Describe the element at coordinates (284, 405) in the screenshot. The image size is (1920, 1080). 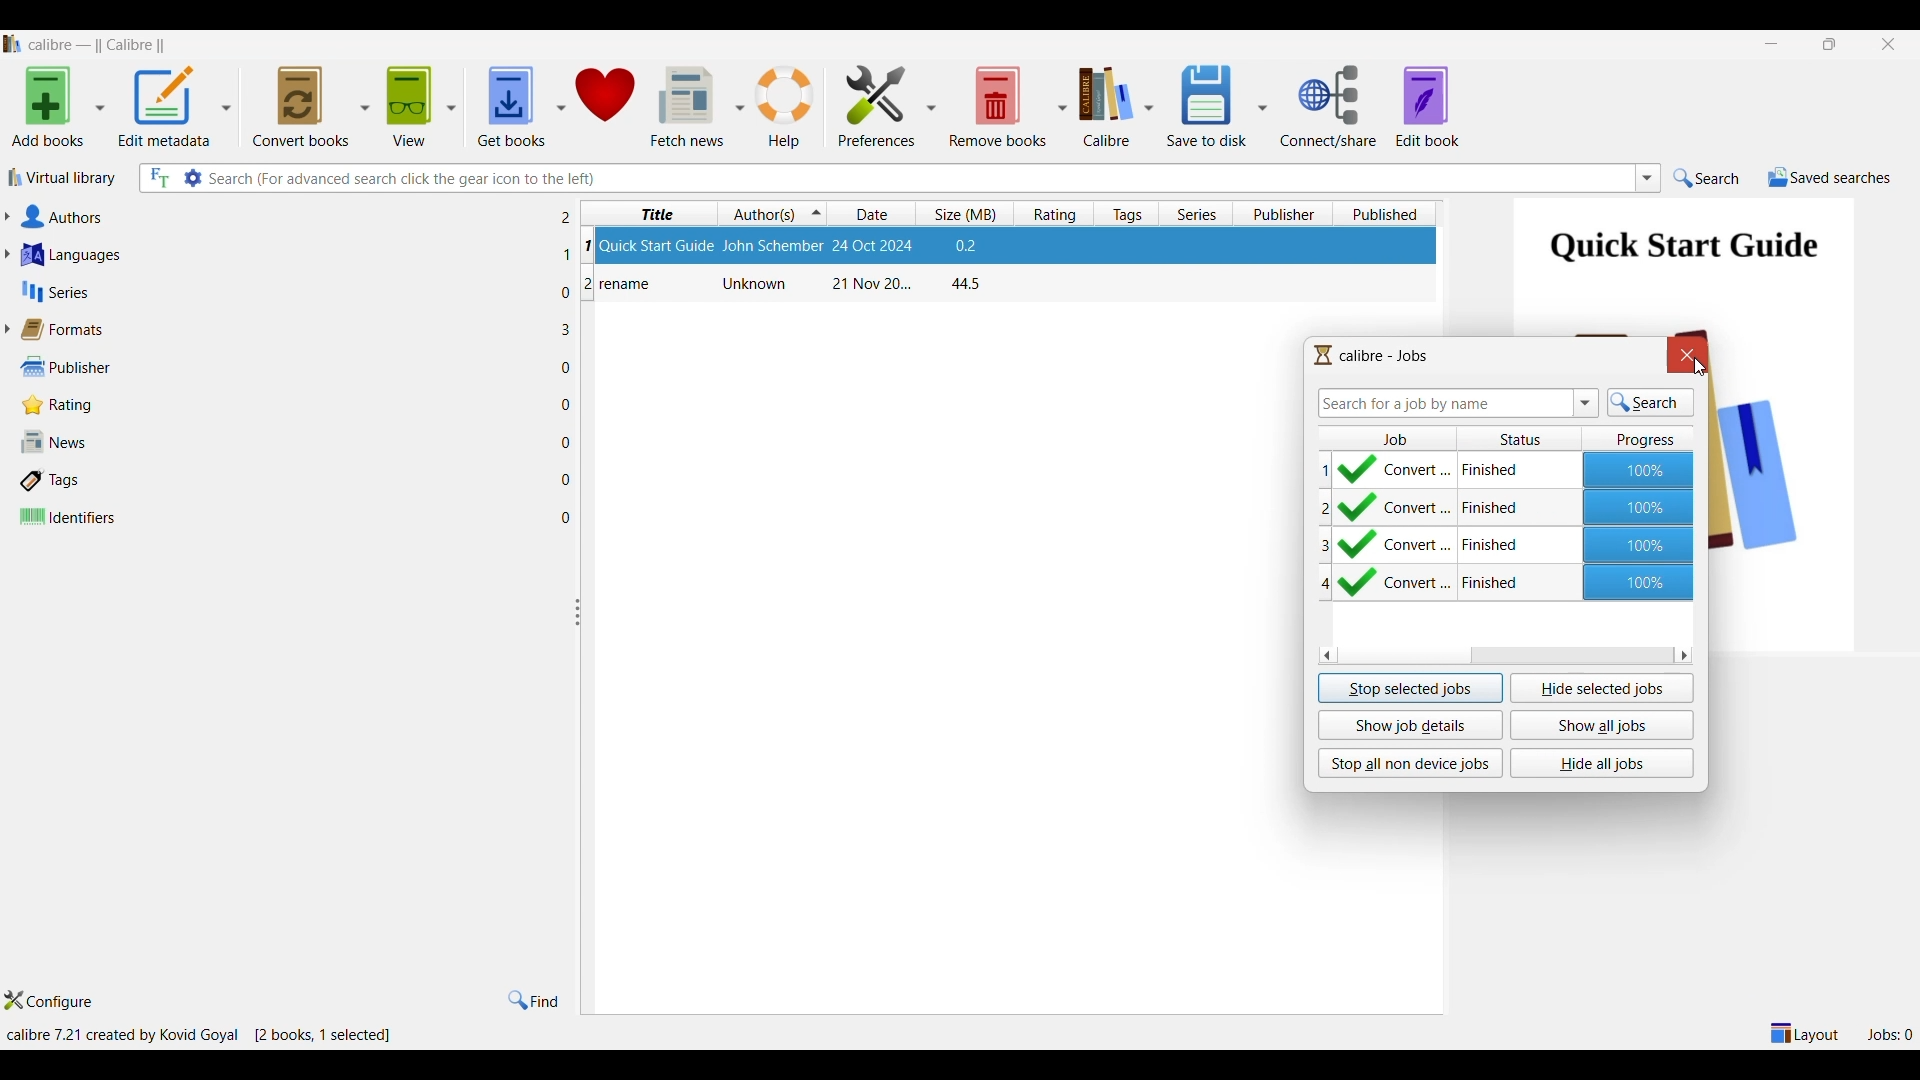
I see `Rating` at that location.